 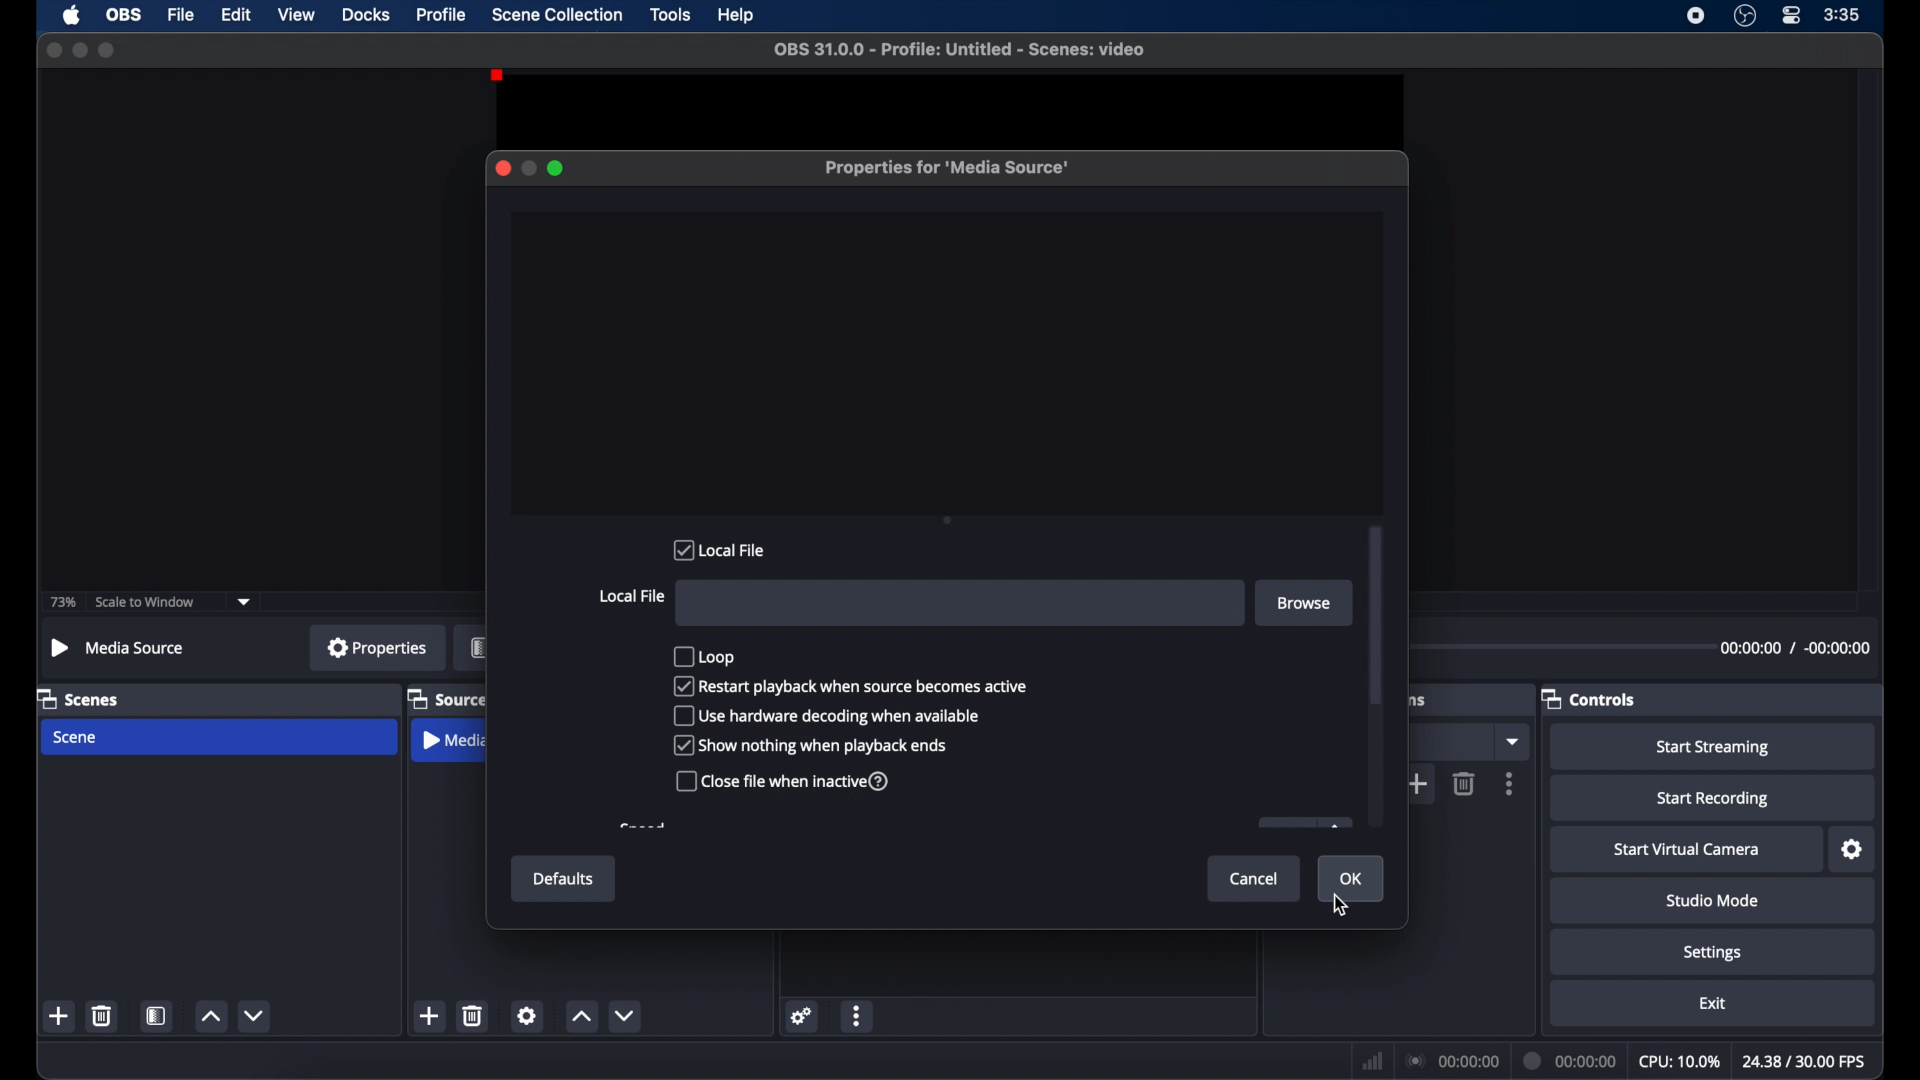 I want to click on properties for media source, so click(x=944, y=168).